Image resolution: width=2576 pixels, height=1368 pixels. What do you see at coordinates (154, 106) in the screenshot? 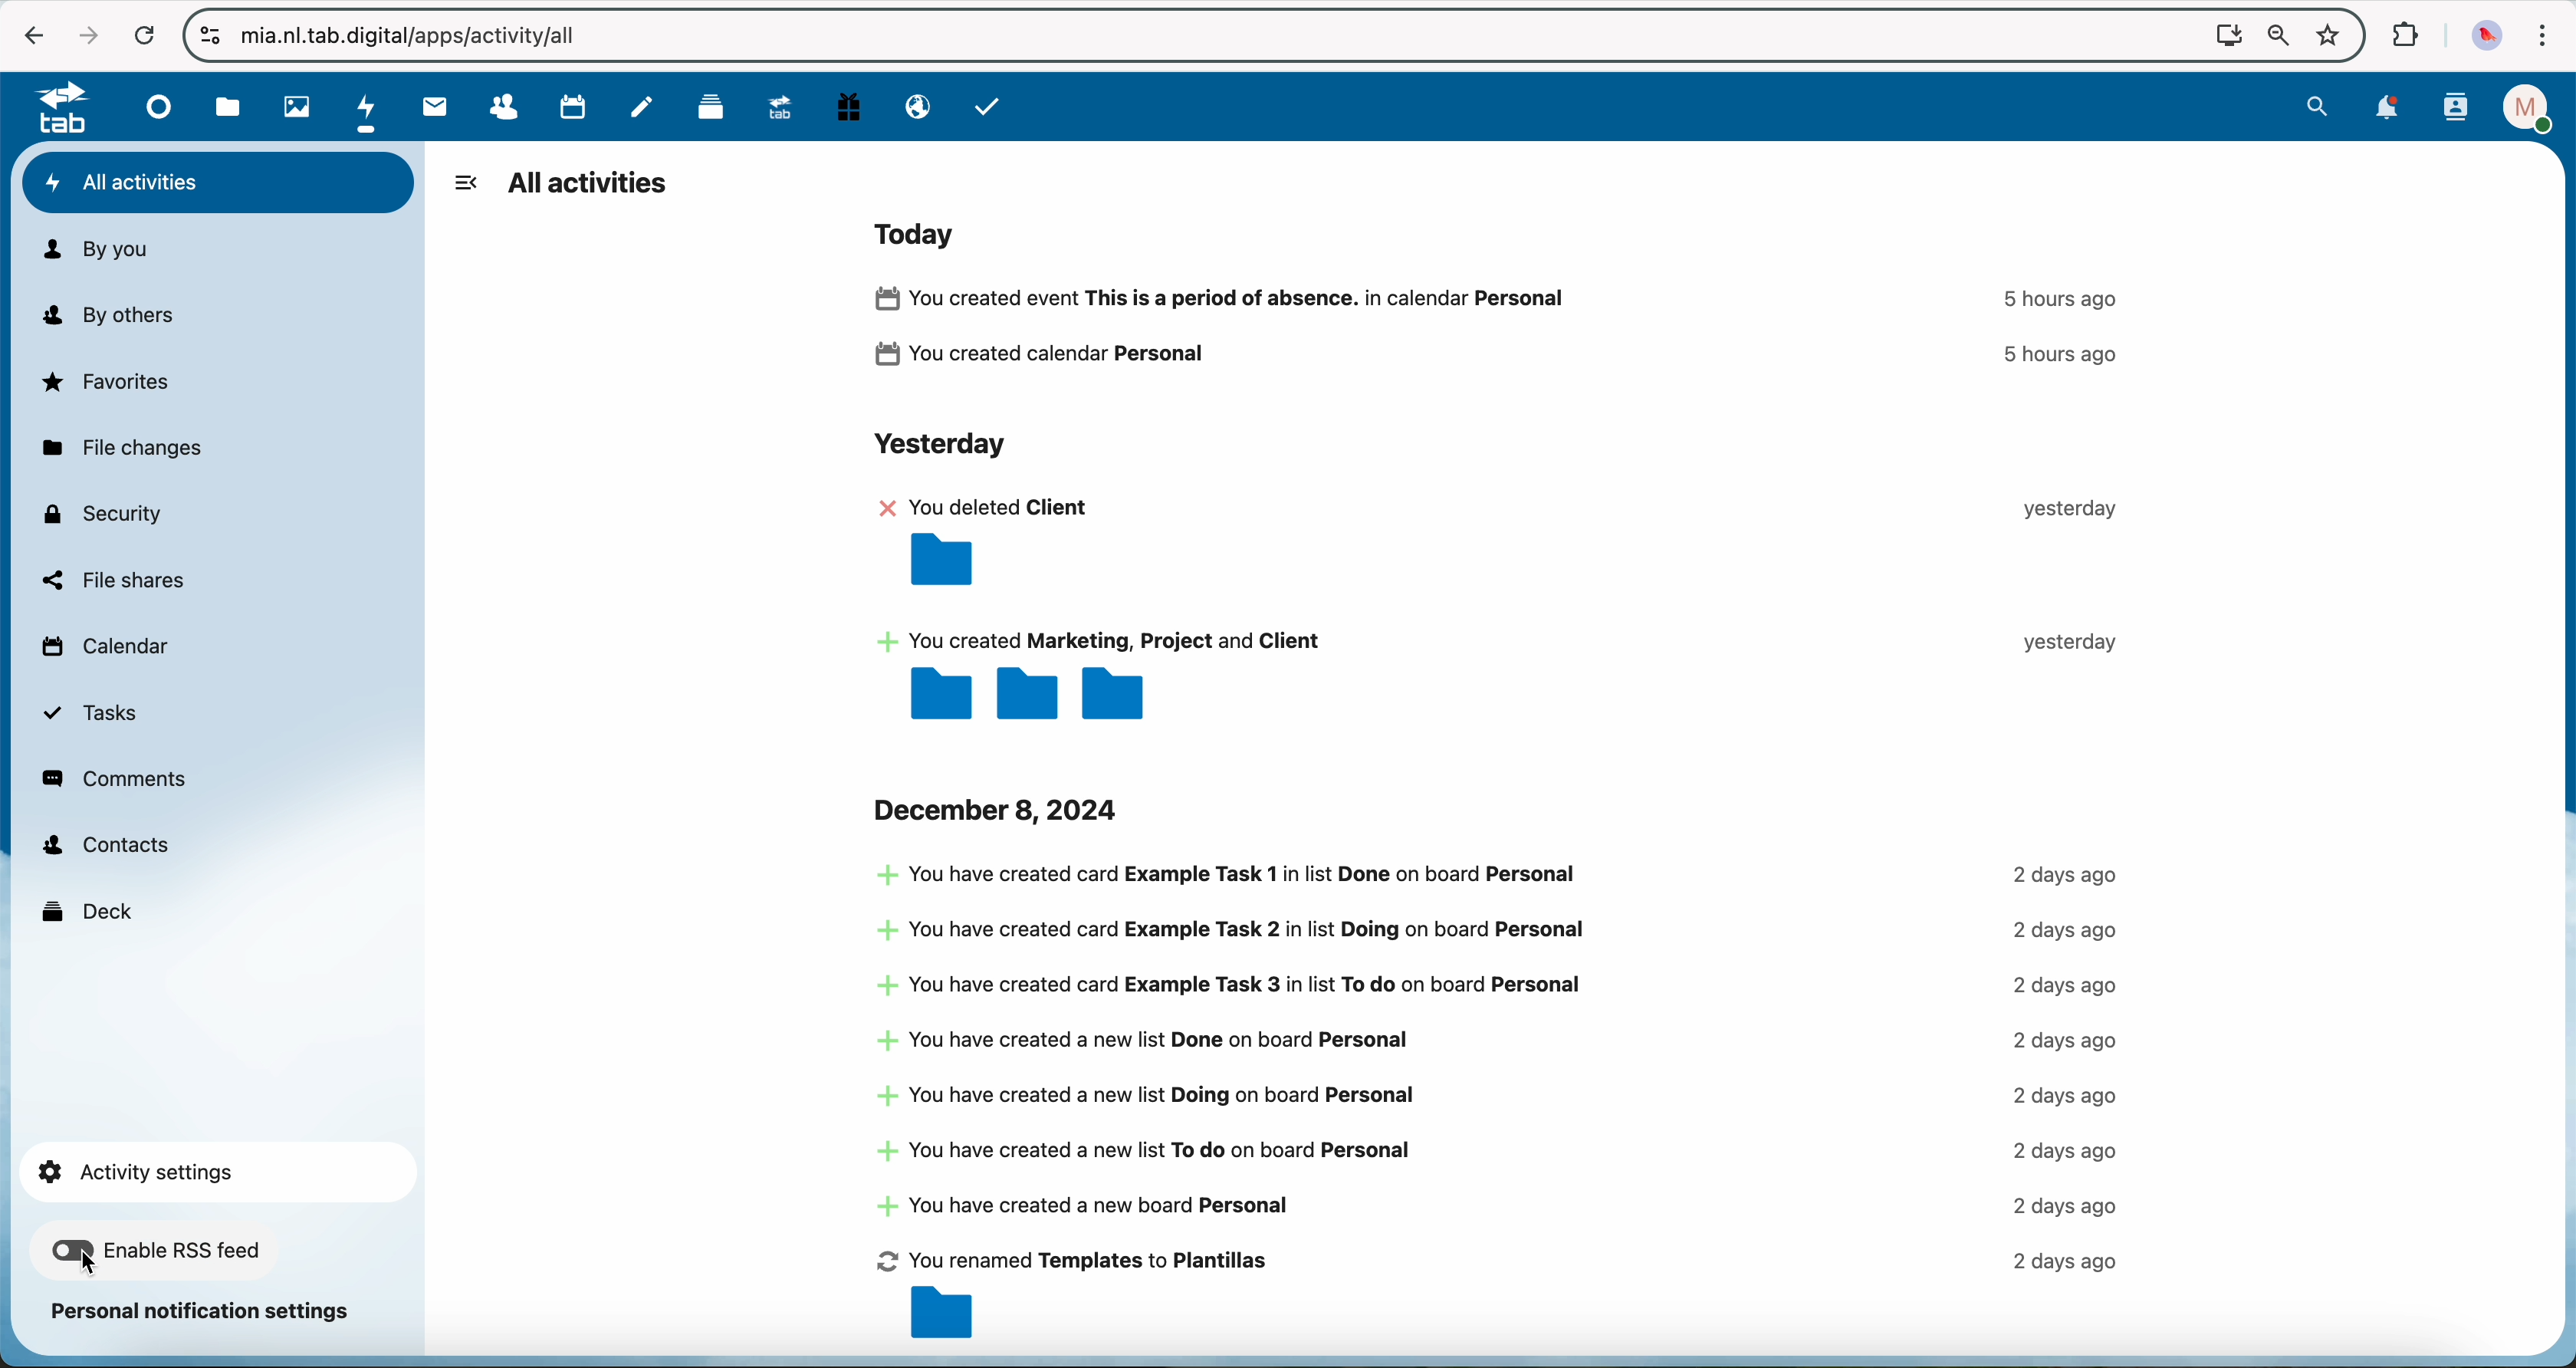
I see `dashboard` at bounding box center [154, 106].